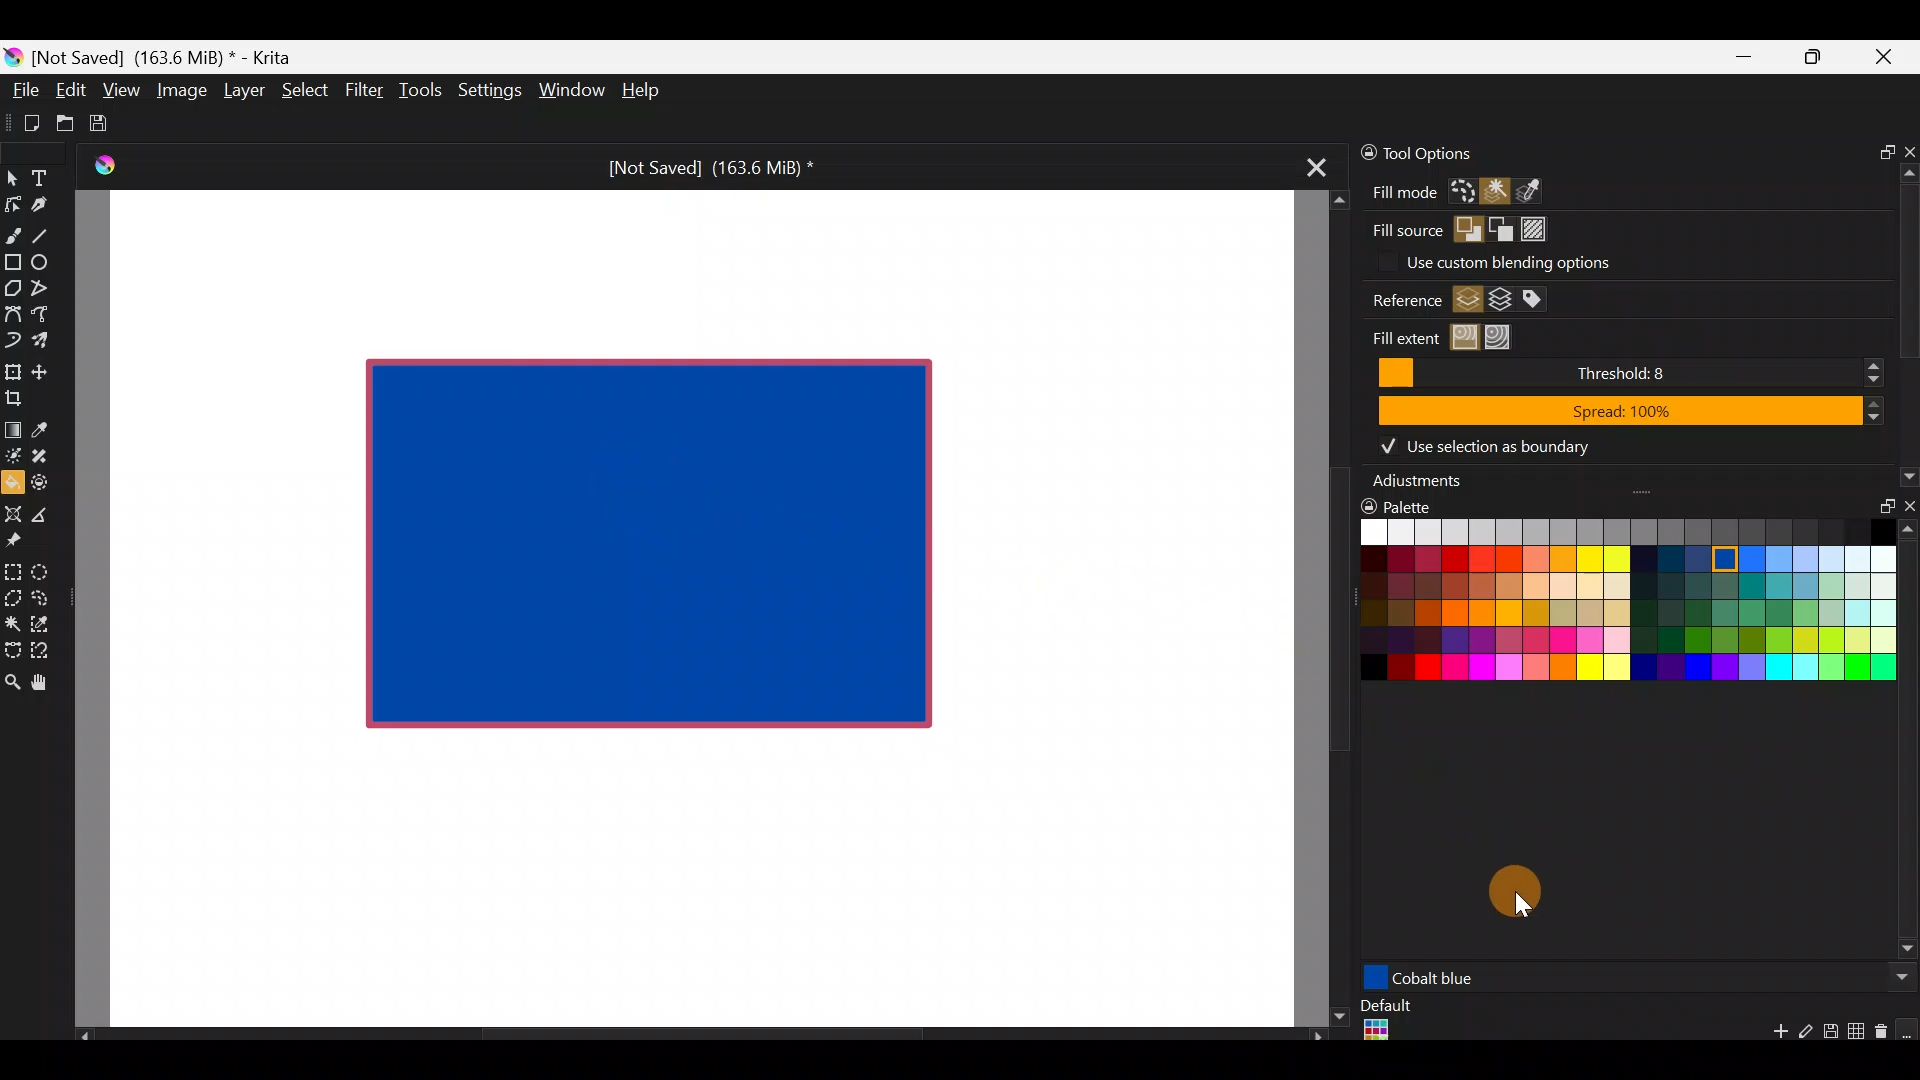 The image size is (1920, 1080). What do you see at coordinates (1907, 510) in the screenshot?
I see `Close docker` at bounding box center [1907, 510].